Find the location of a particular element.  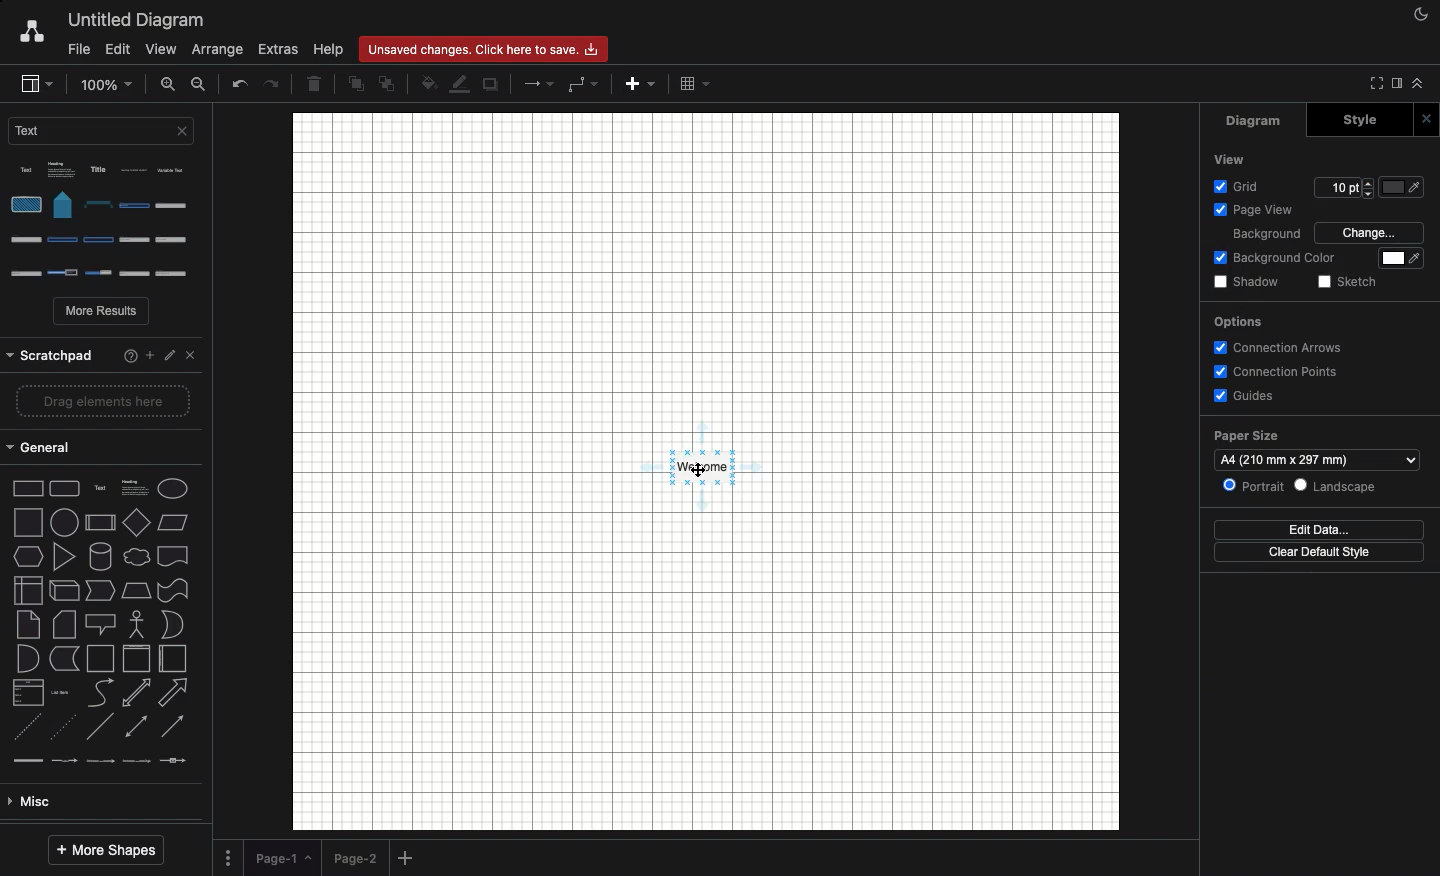

2d shapes is located at coordinates (102, 408).